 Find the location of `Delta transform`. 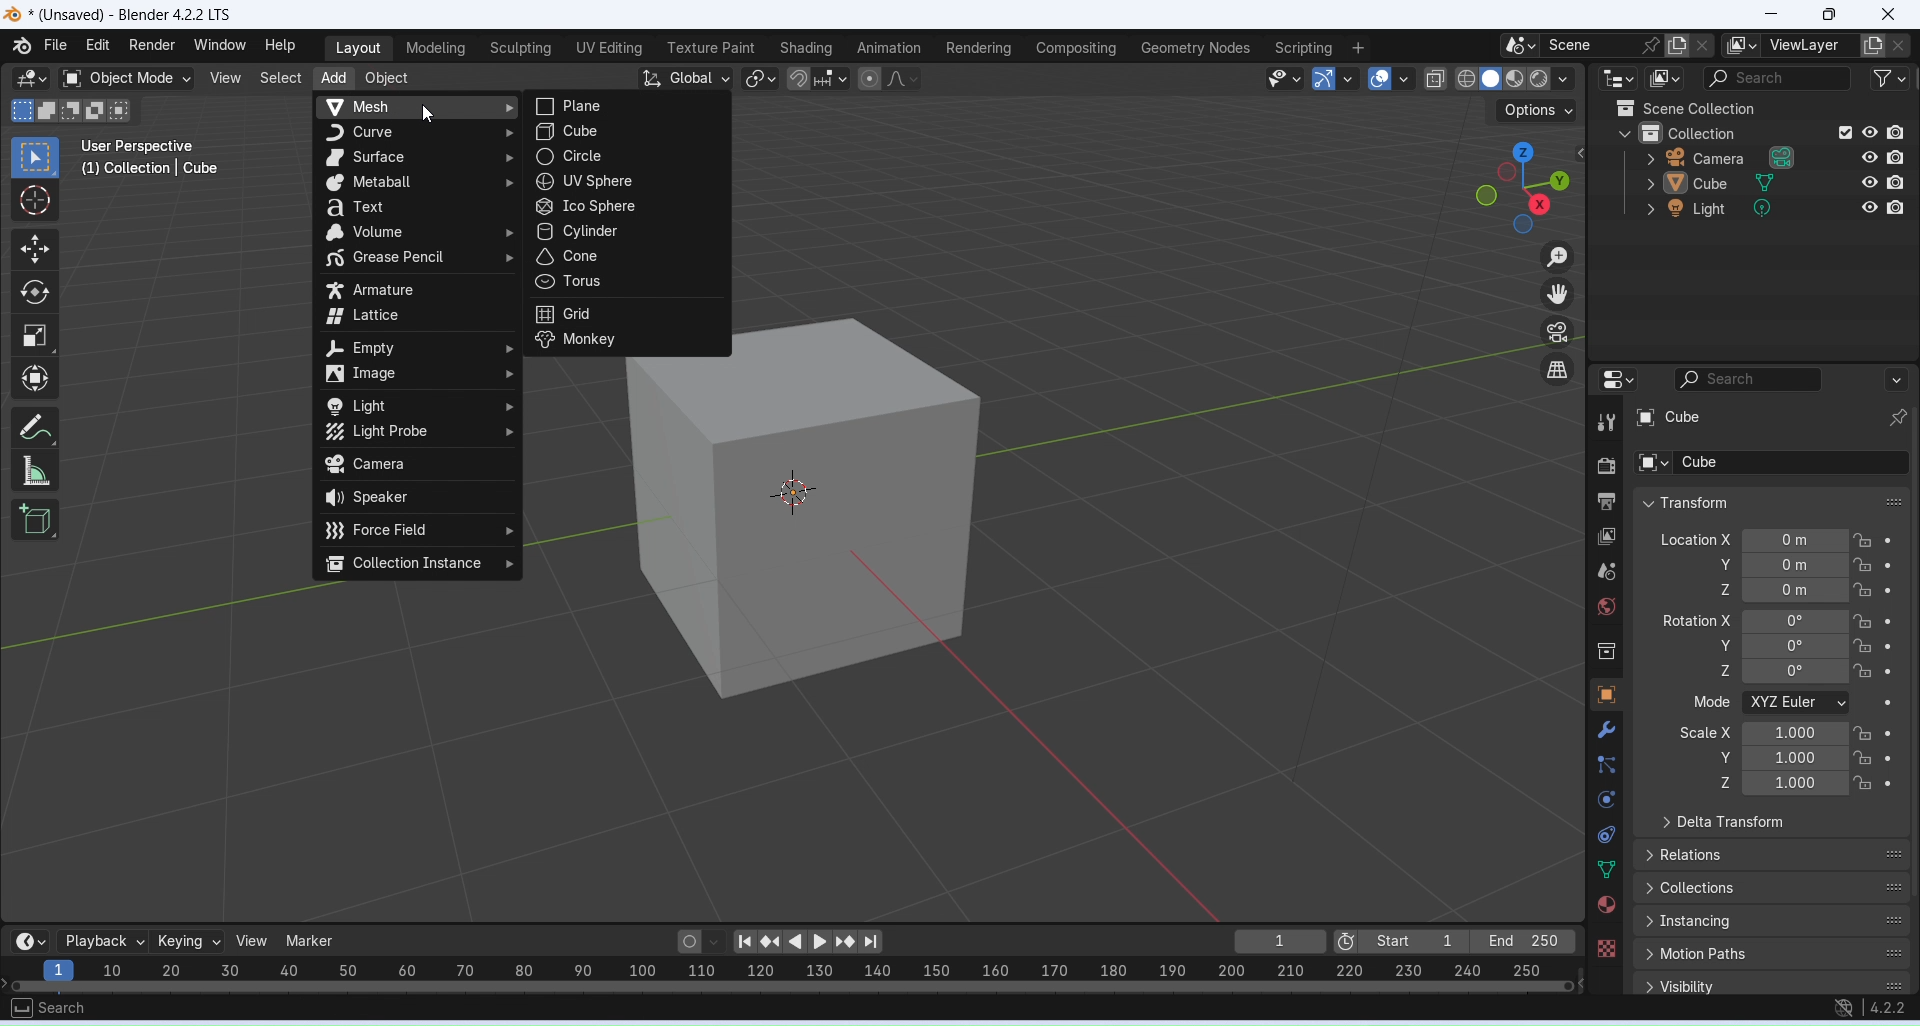

Delta transform is located at coordinates (1724, 823).